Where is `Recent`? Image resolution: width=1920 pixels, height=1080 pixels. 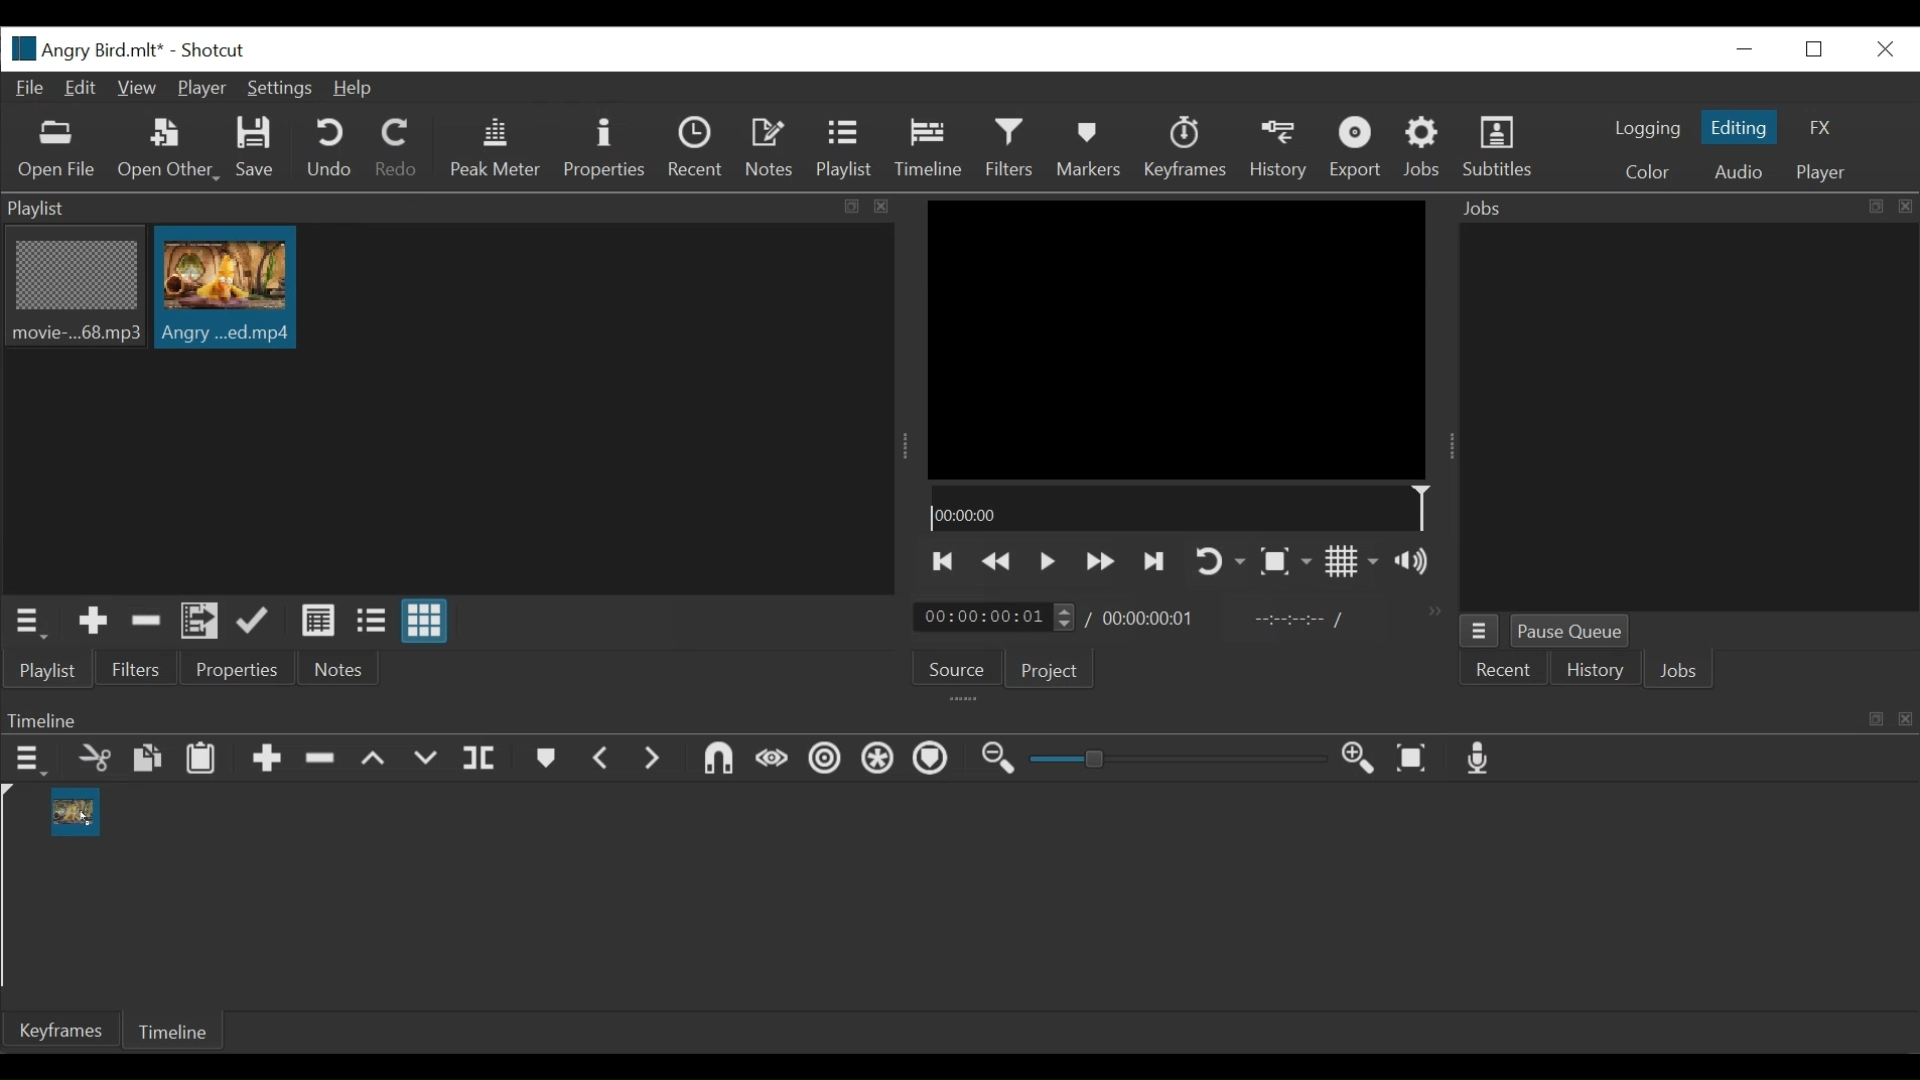 Recent is located at coordinates (1504, 669).